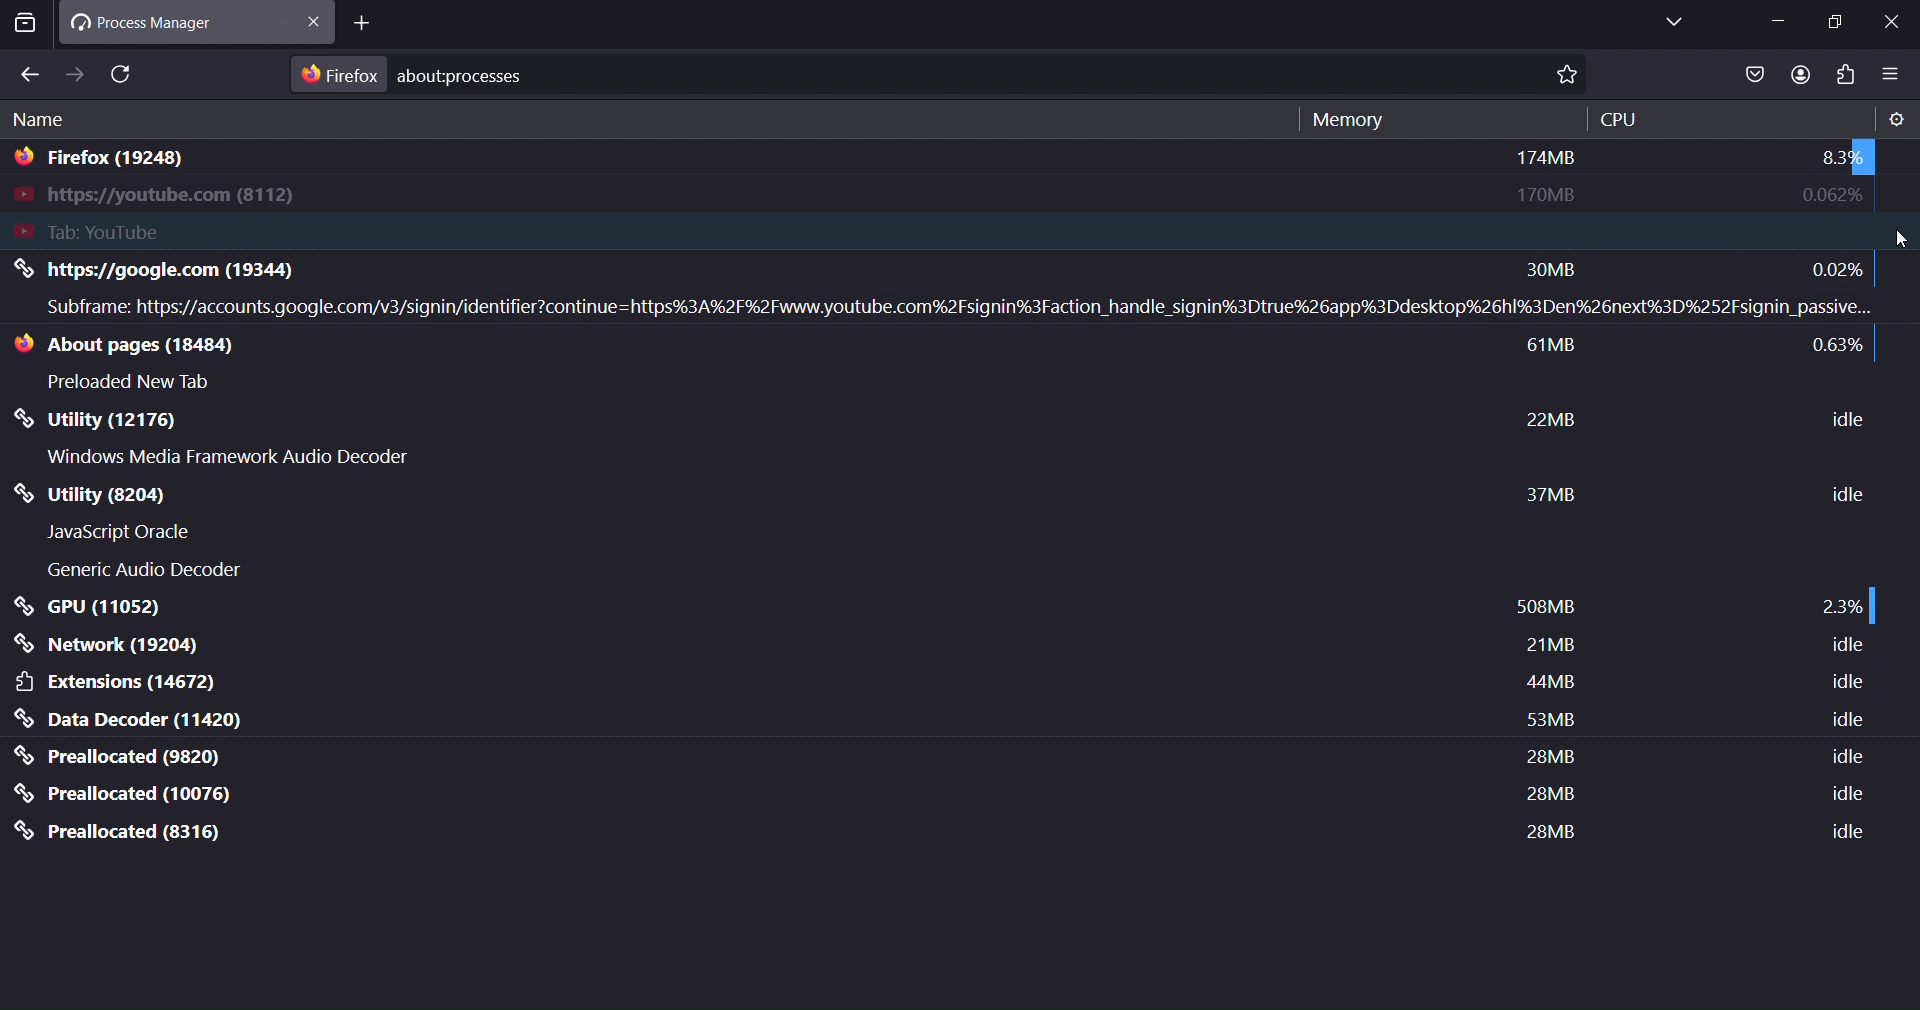  What do you see at coordinates (1847, 755) in the screenshot?
I see `idle` at bounding box center [1847, 755].